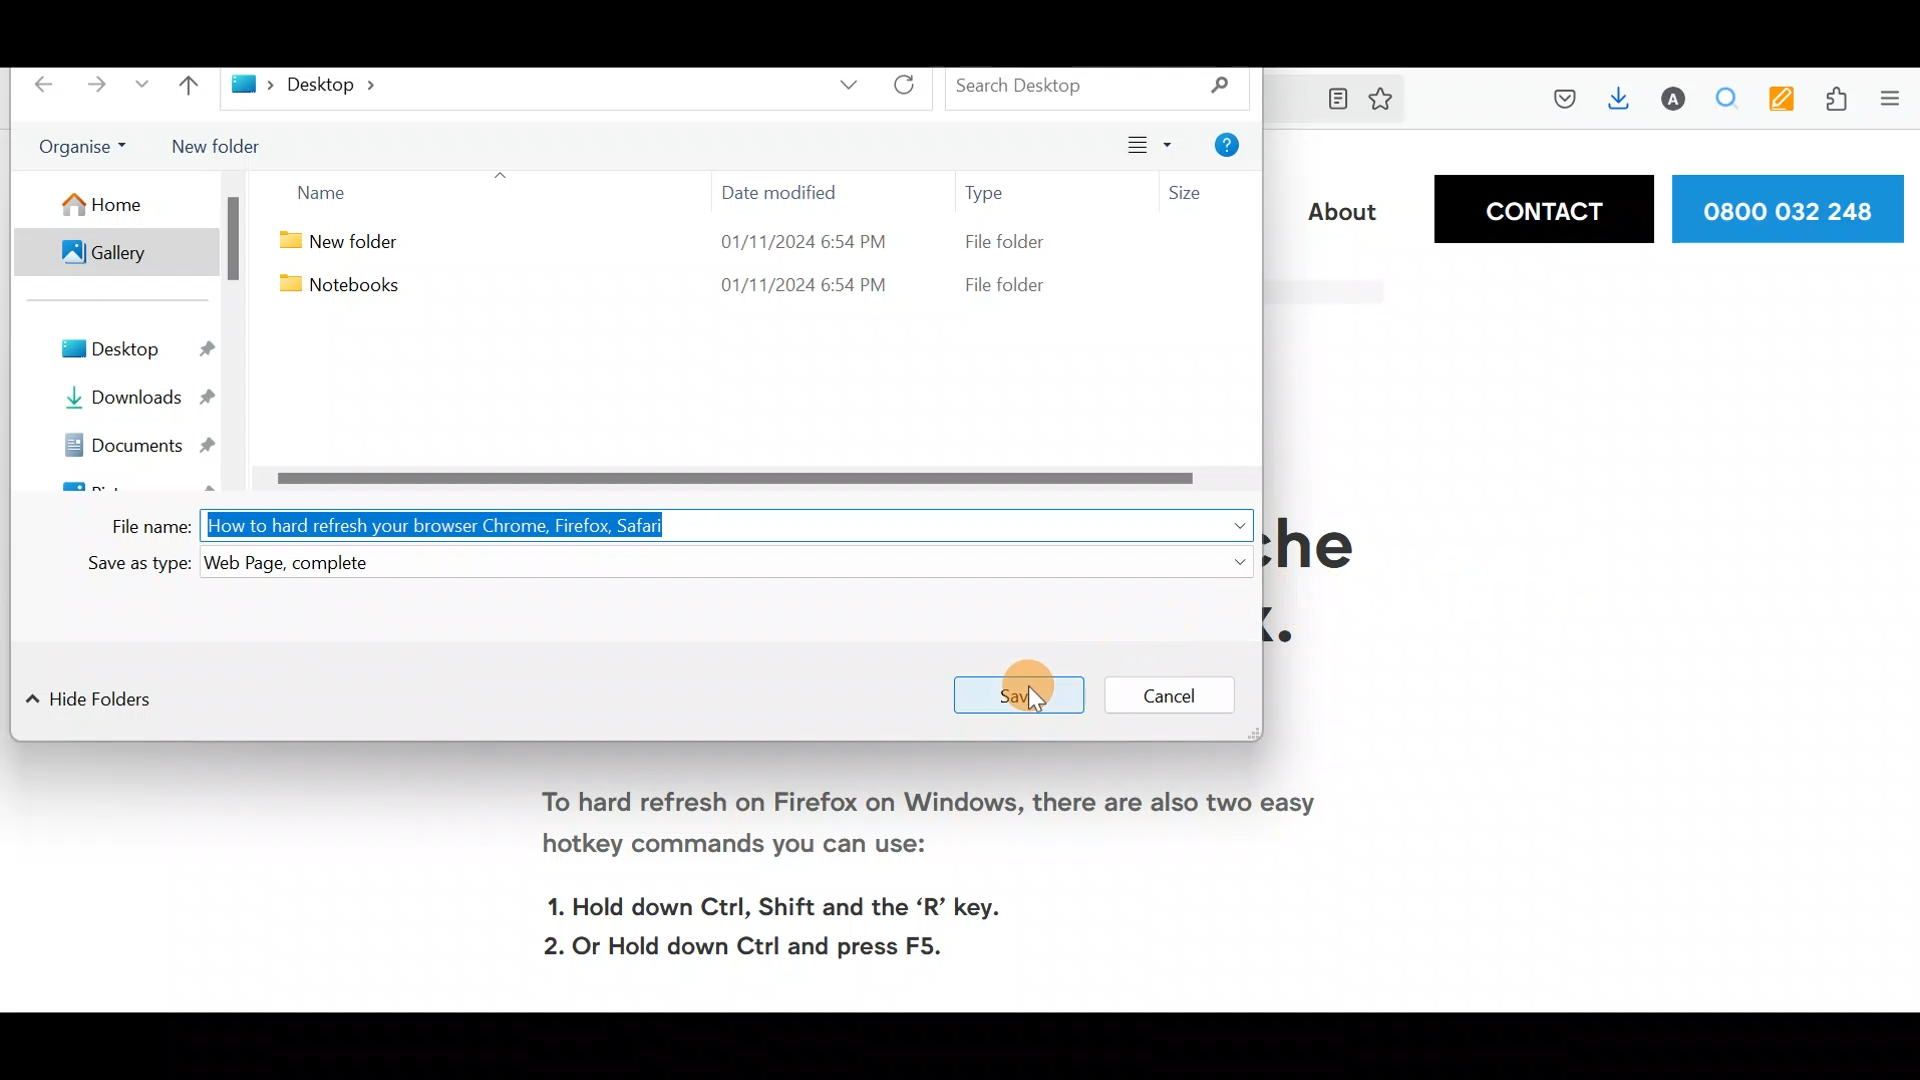  I want to click on Toggle reader view, so click(1342, 98).